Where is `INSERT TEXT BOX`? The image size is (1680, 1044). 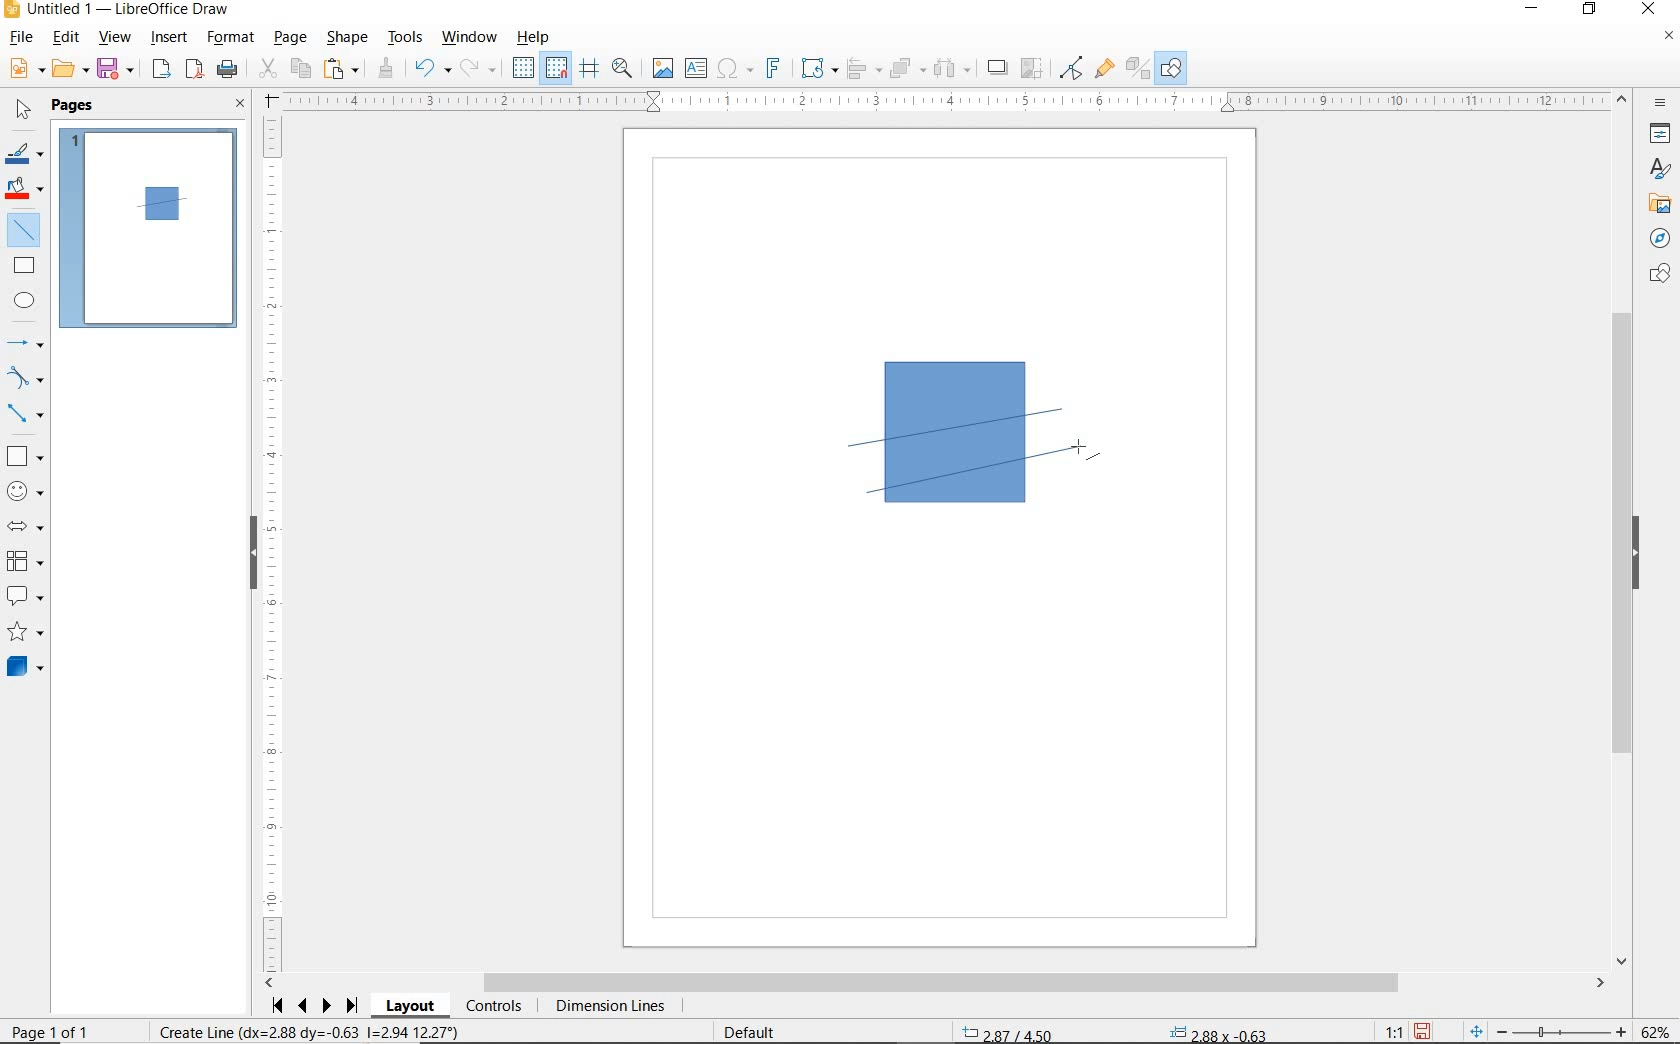
INSERT TEXT BOX is located at coordinates (695, 69).